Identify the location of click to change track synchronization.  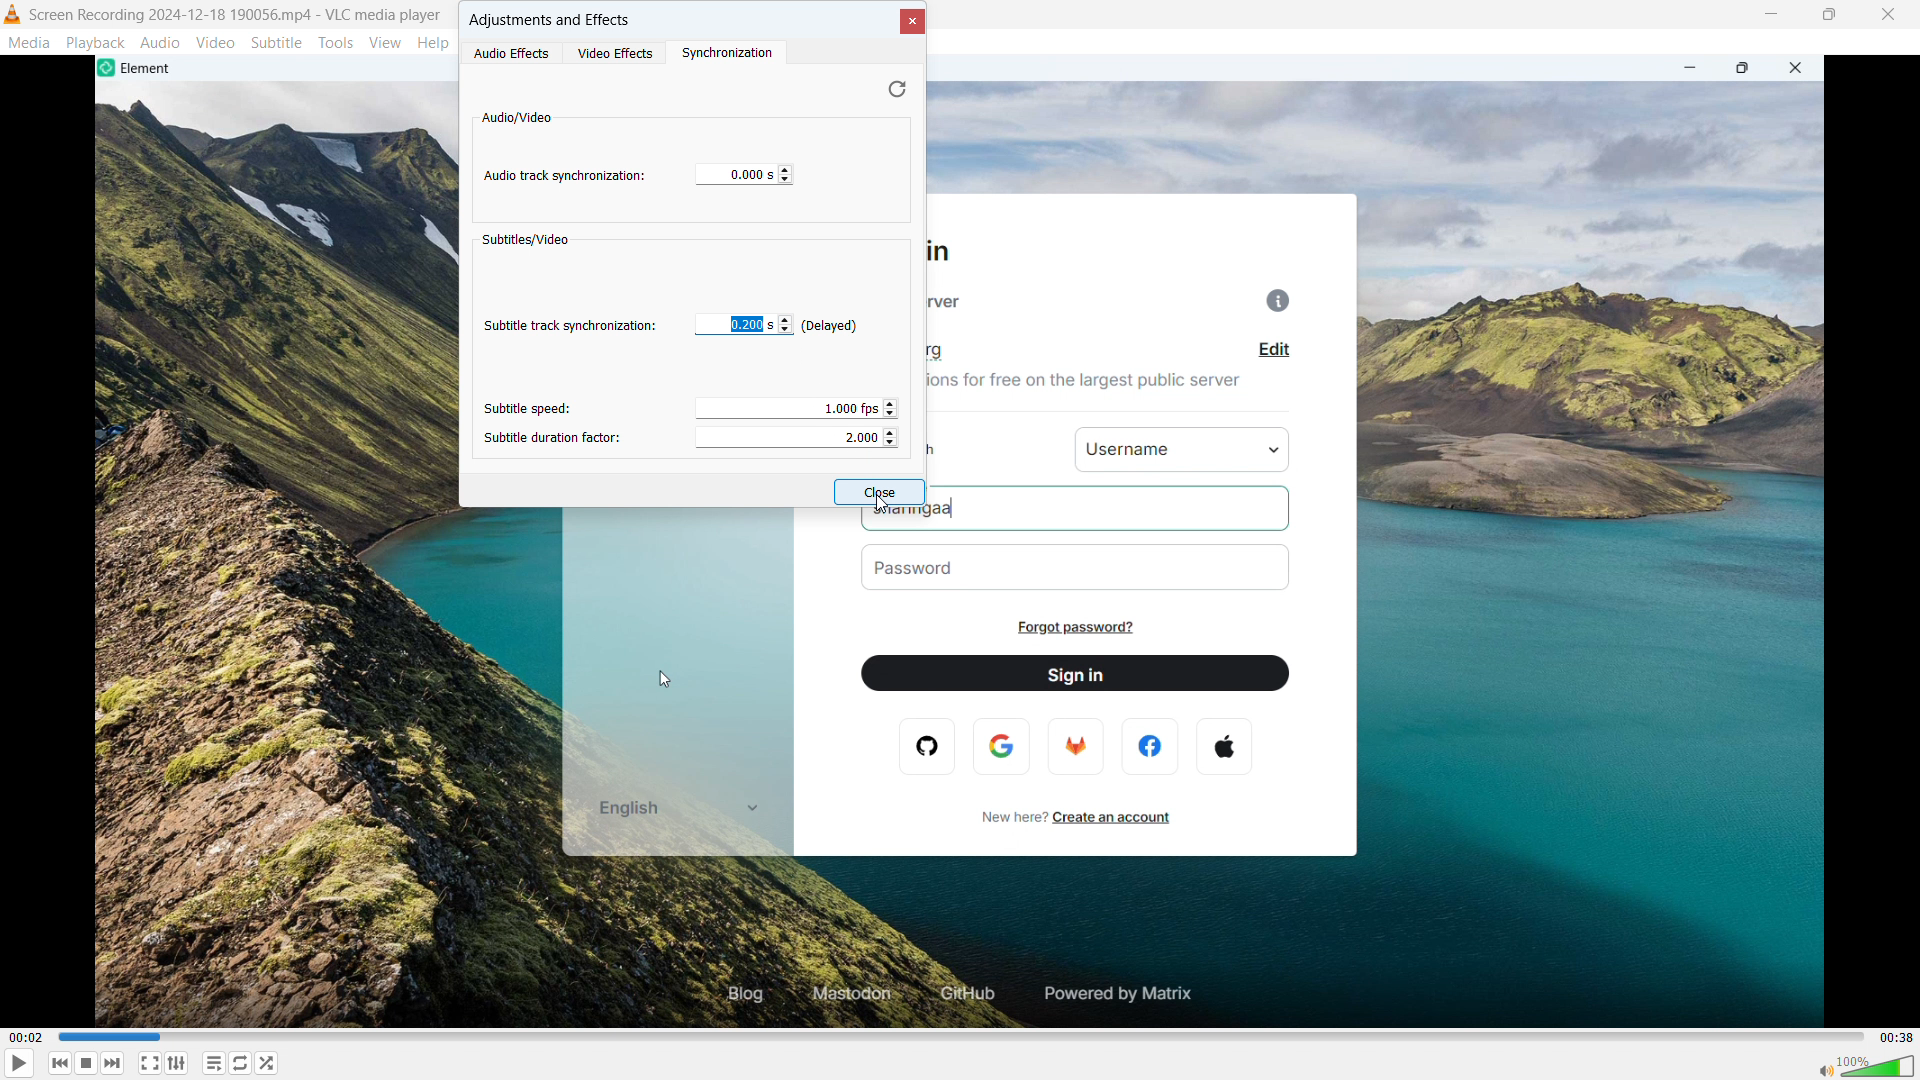
(785, 174).